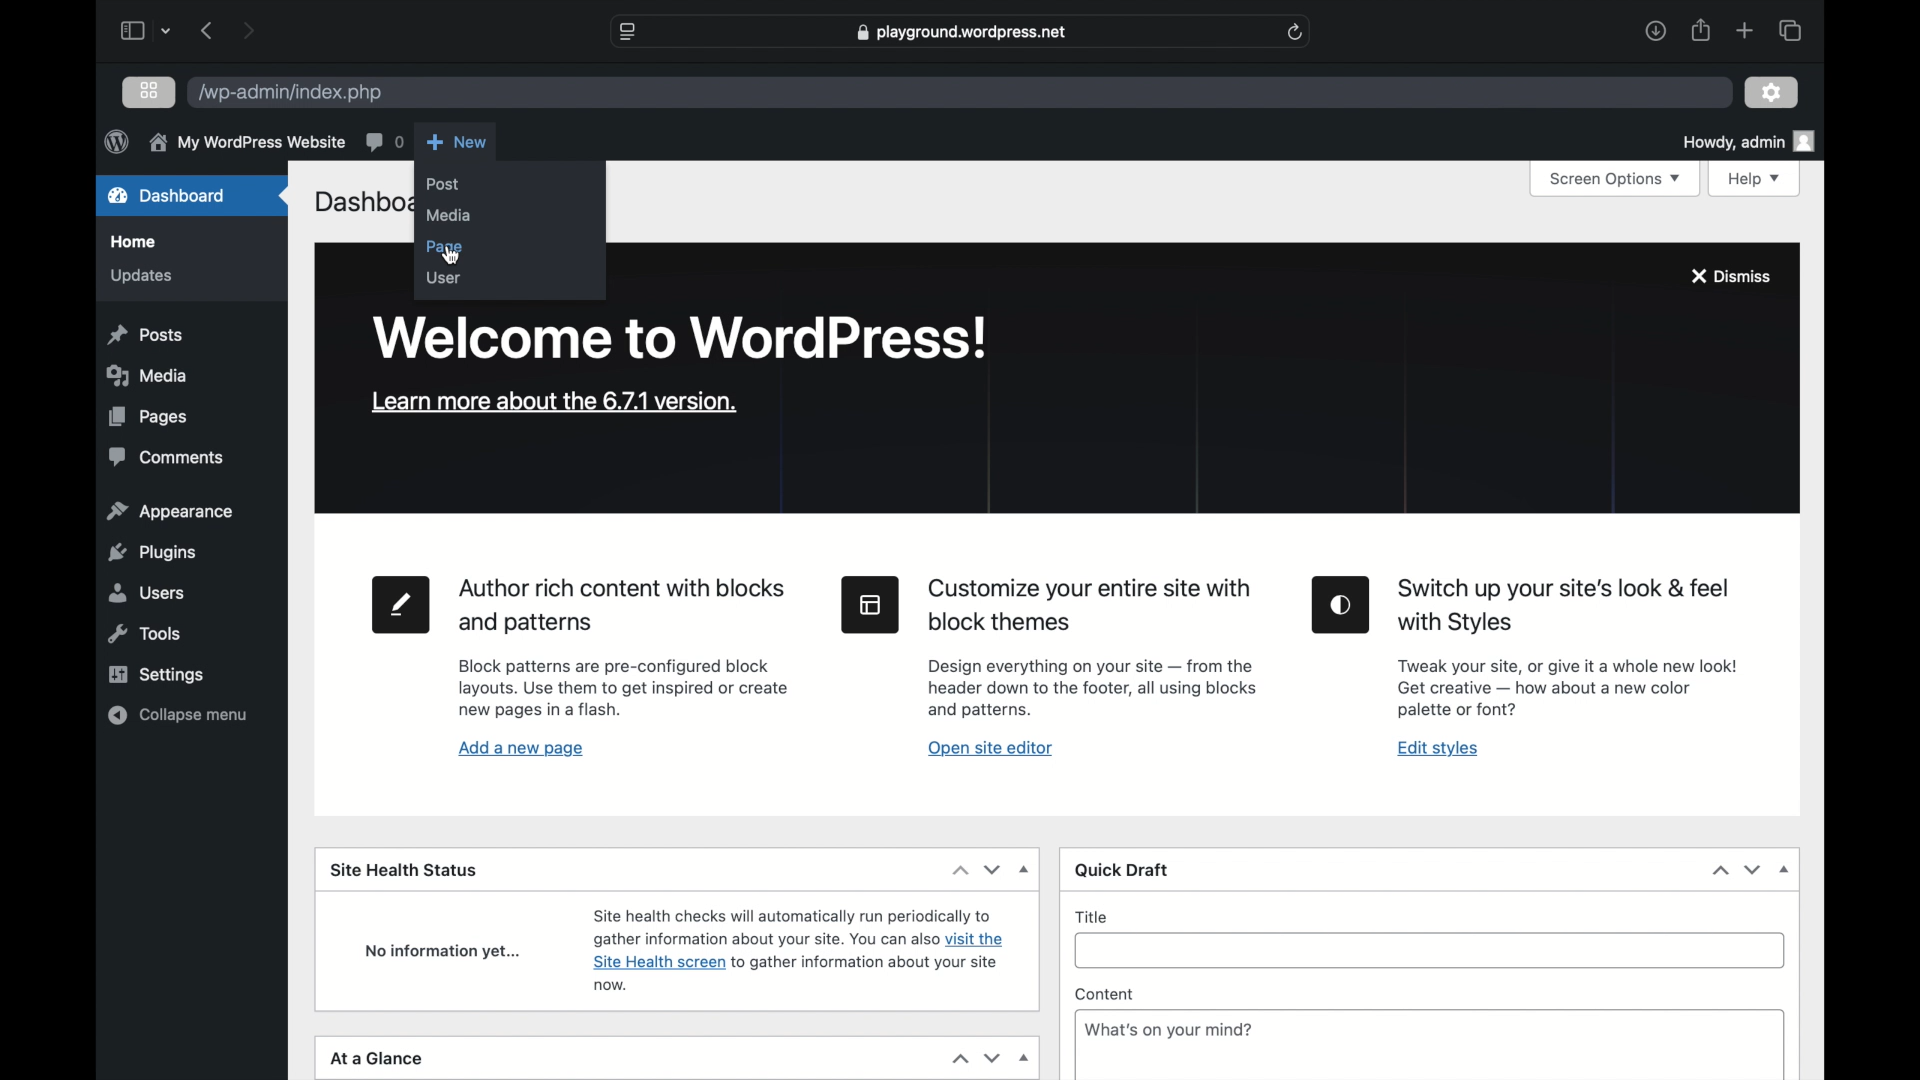  I want to click on edit styles, so click(1439, 749).